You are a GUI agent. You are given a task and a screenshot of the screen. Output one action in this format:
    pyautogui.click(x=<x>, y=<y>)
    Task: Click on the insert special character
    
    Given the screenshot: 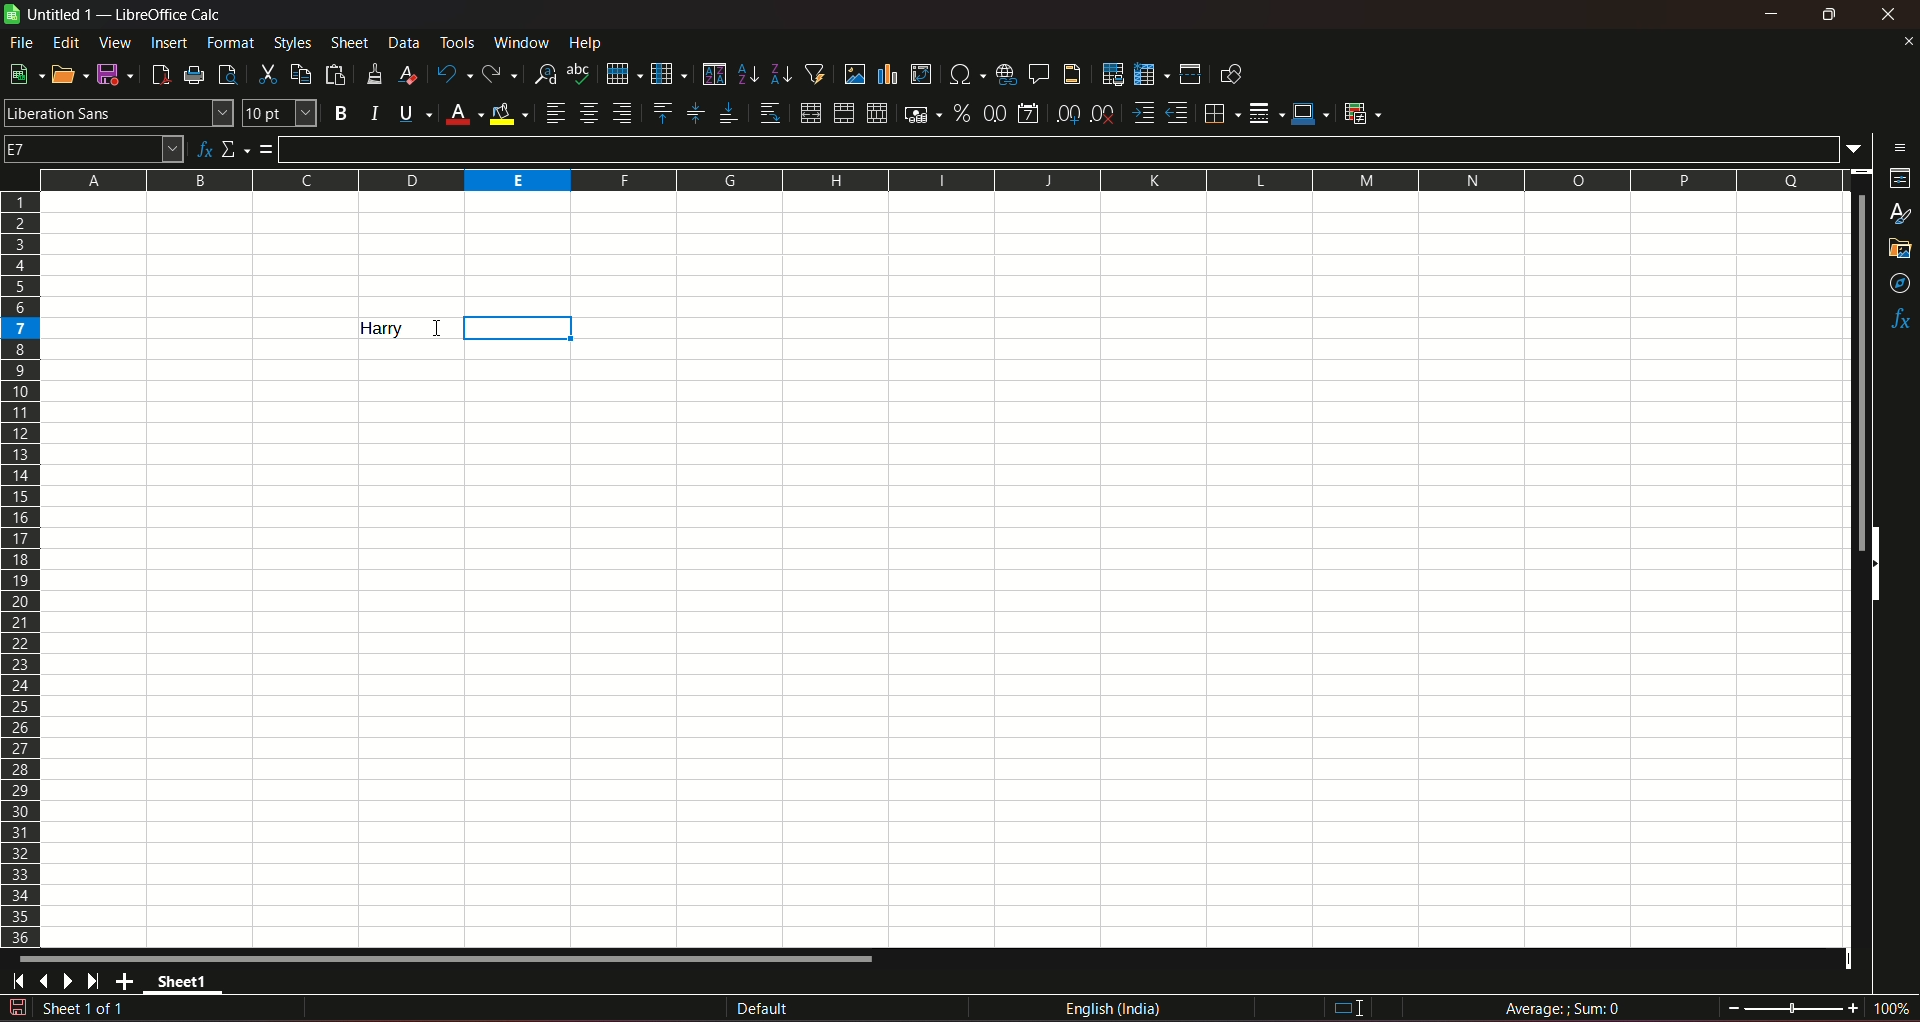 What is the action you would take?
    pyautogui.click(x=964, y=72)
    